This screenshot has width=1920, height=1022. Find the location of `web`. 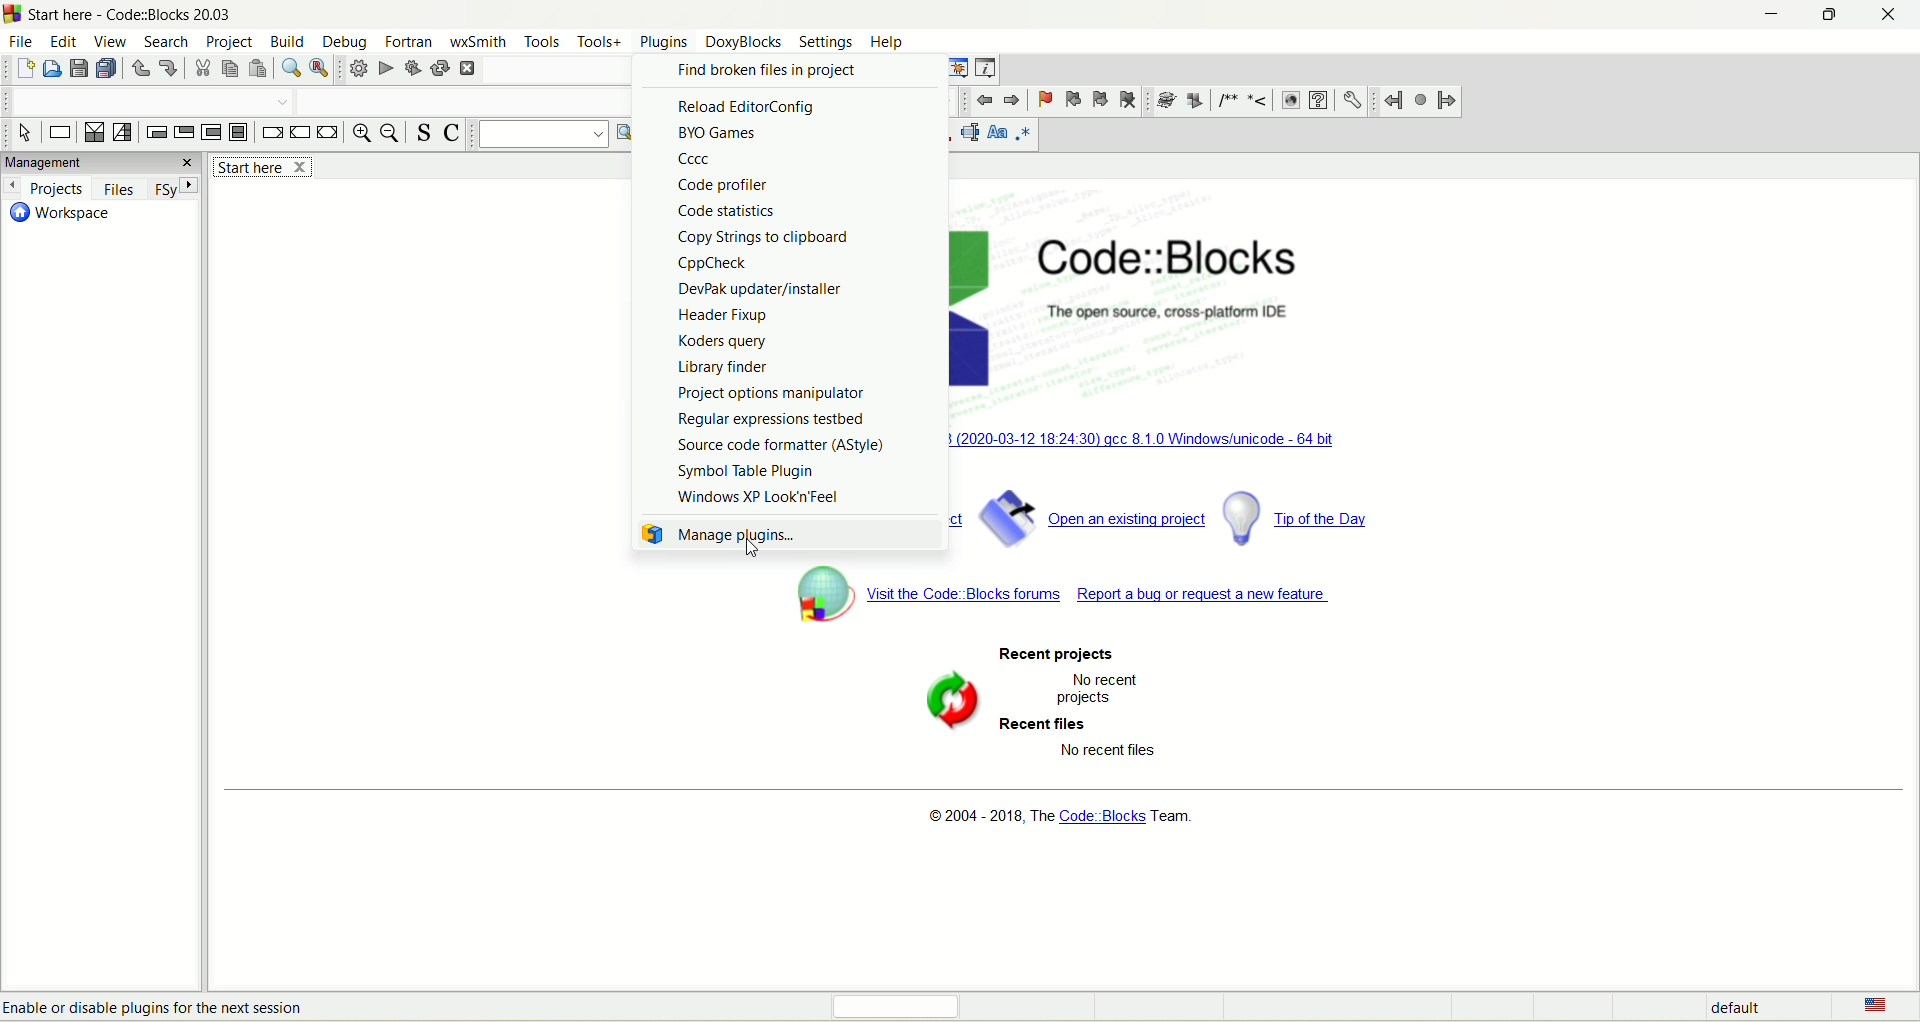

web is located at coordinates (1290, 101).